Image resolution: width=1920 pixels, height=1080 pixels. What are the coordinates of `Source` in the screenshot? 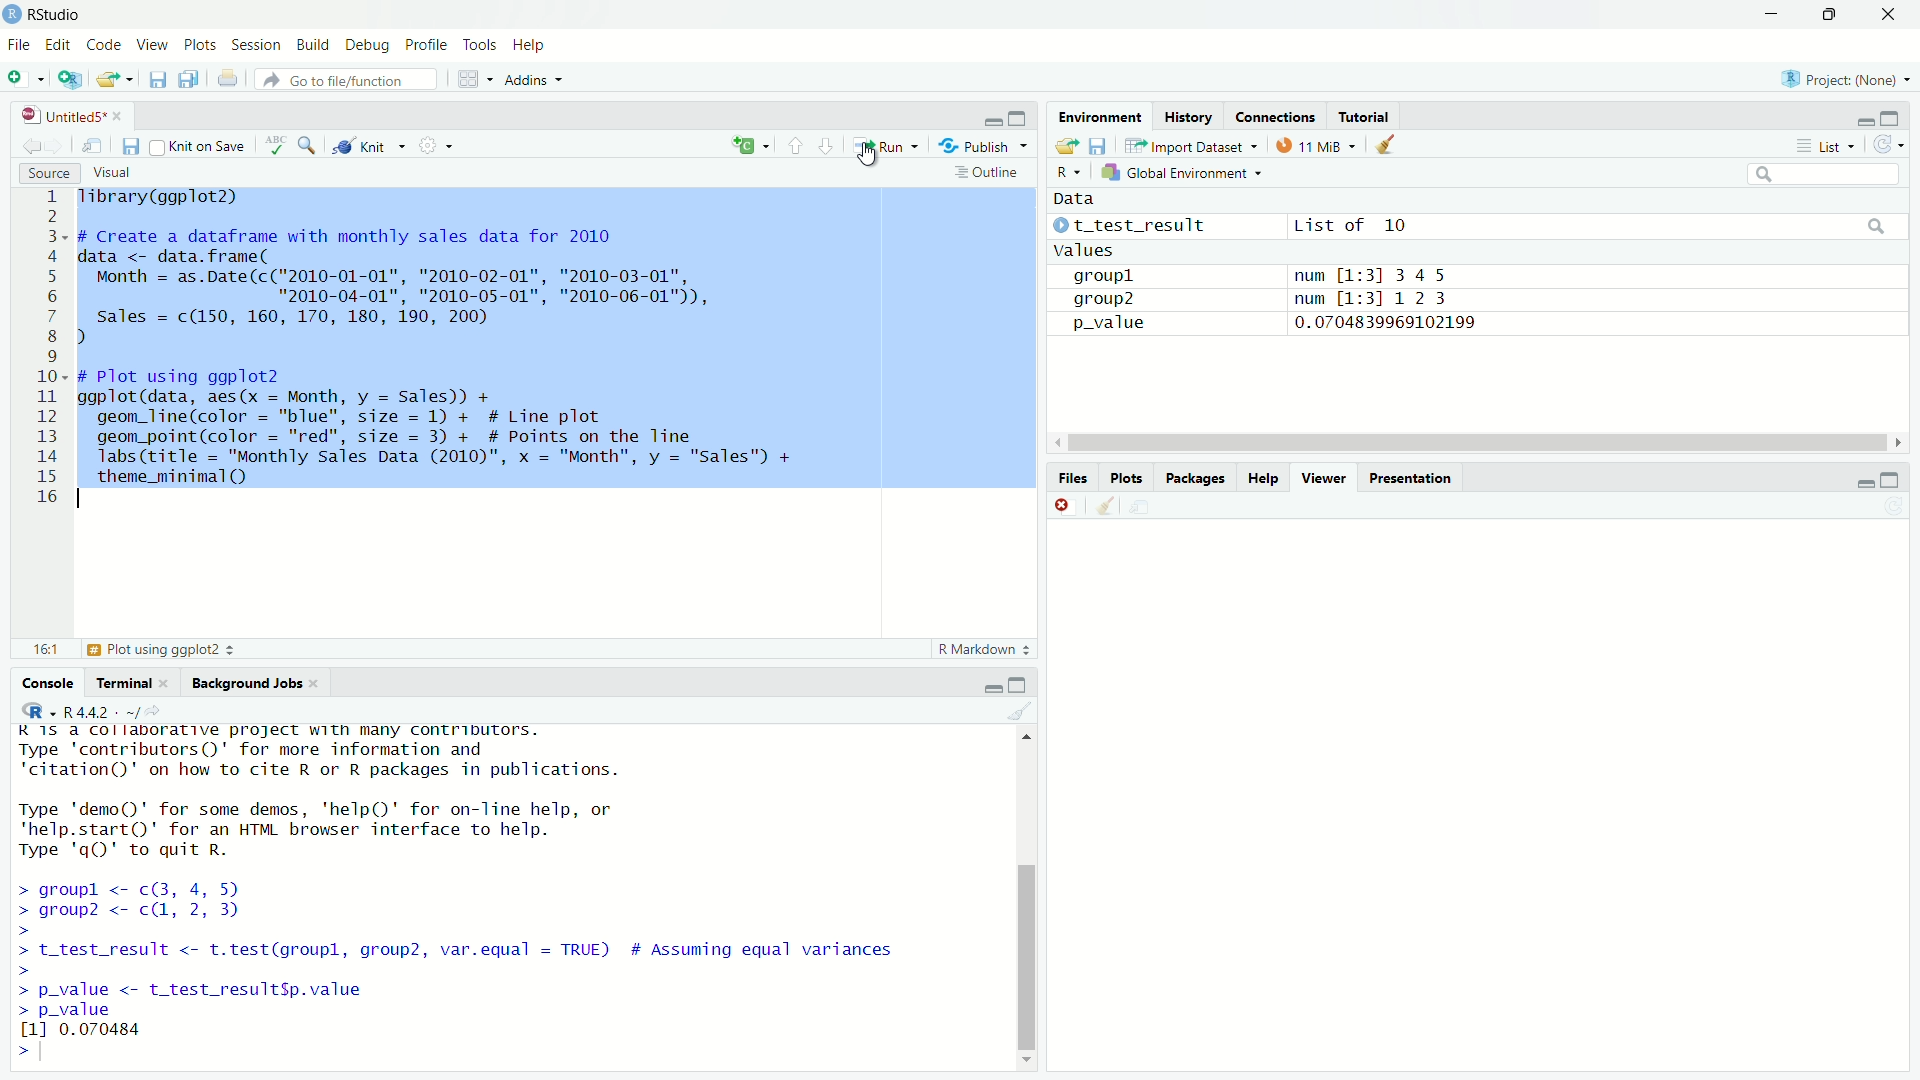 It's located at (48, 174).